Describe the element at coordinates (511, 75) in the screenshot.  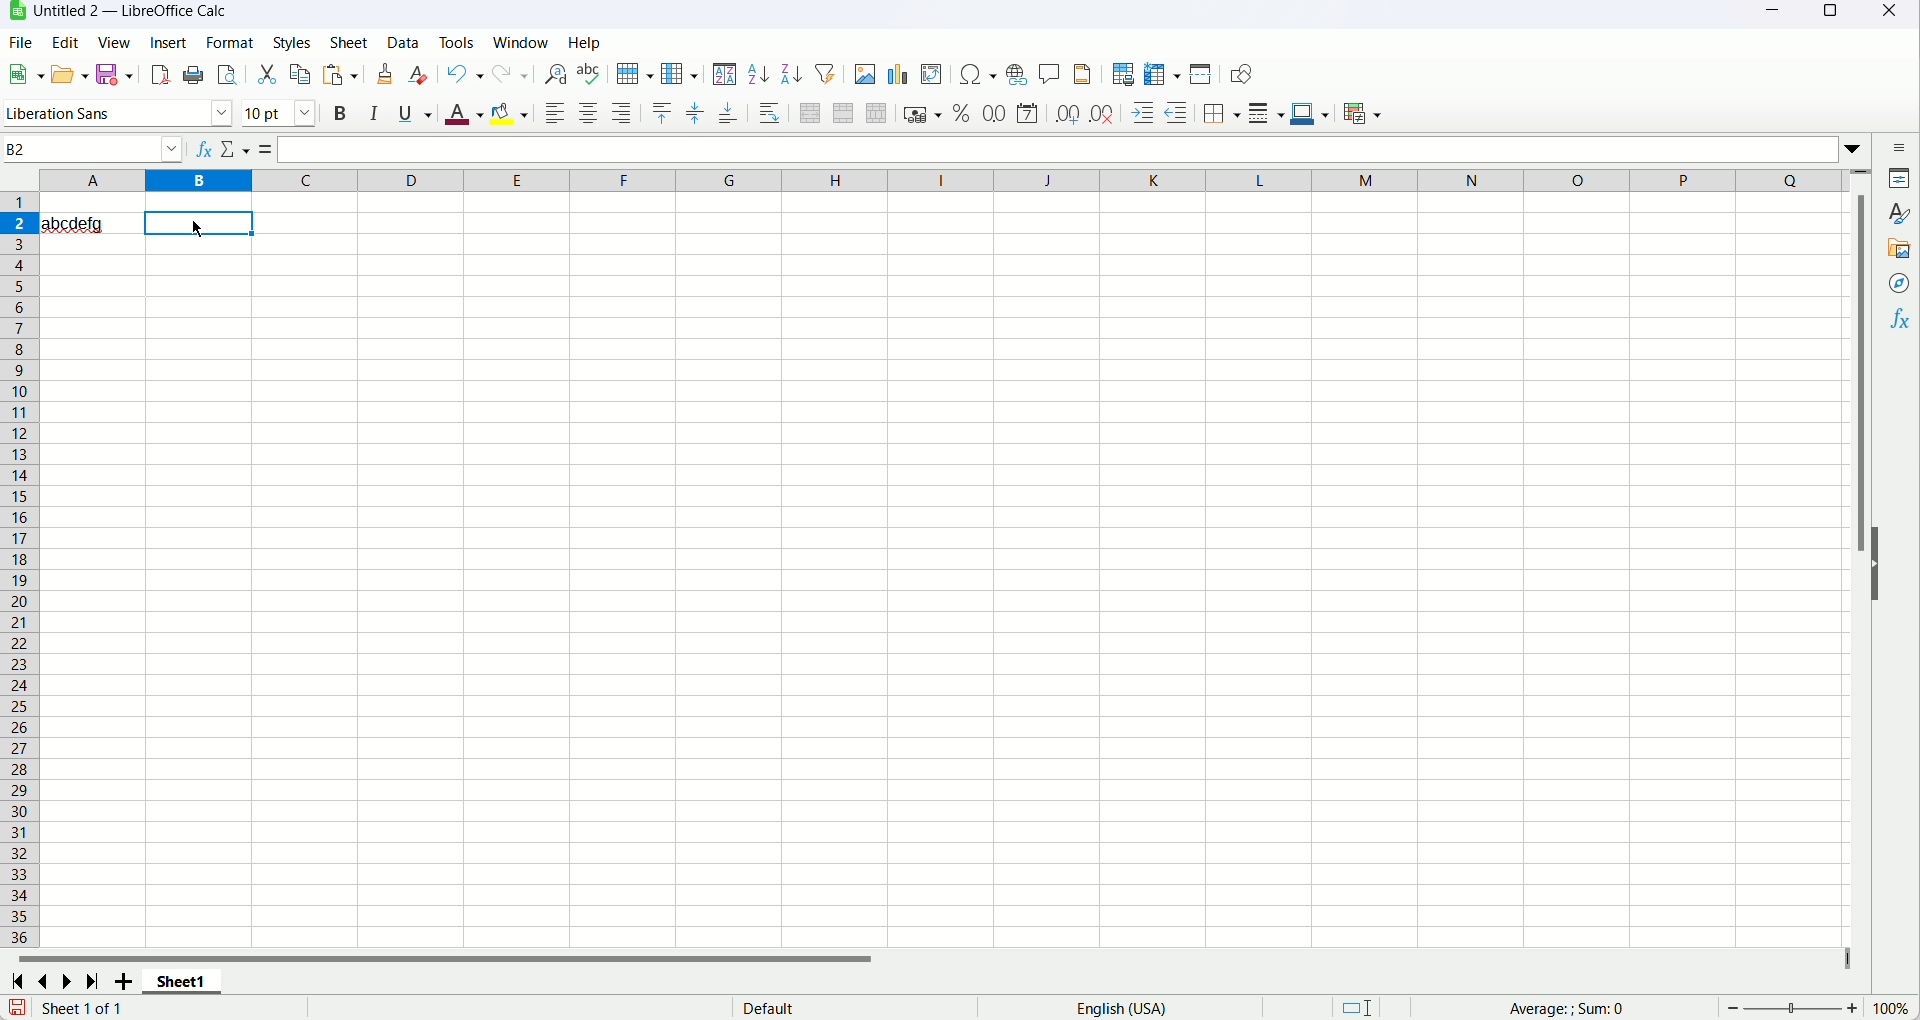
I see `redo` at that location.